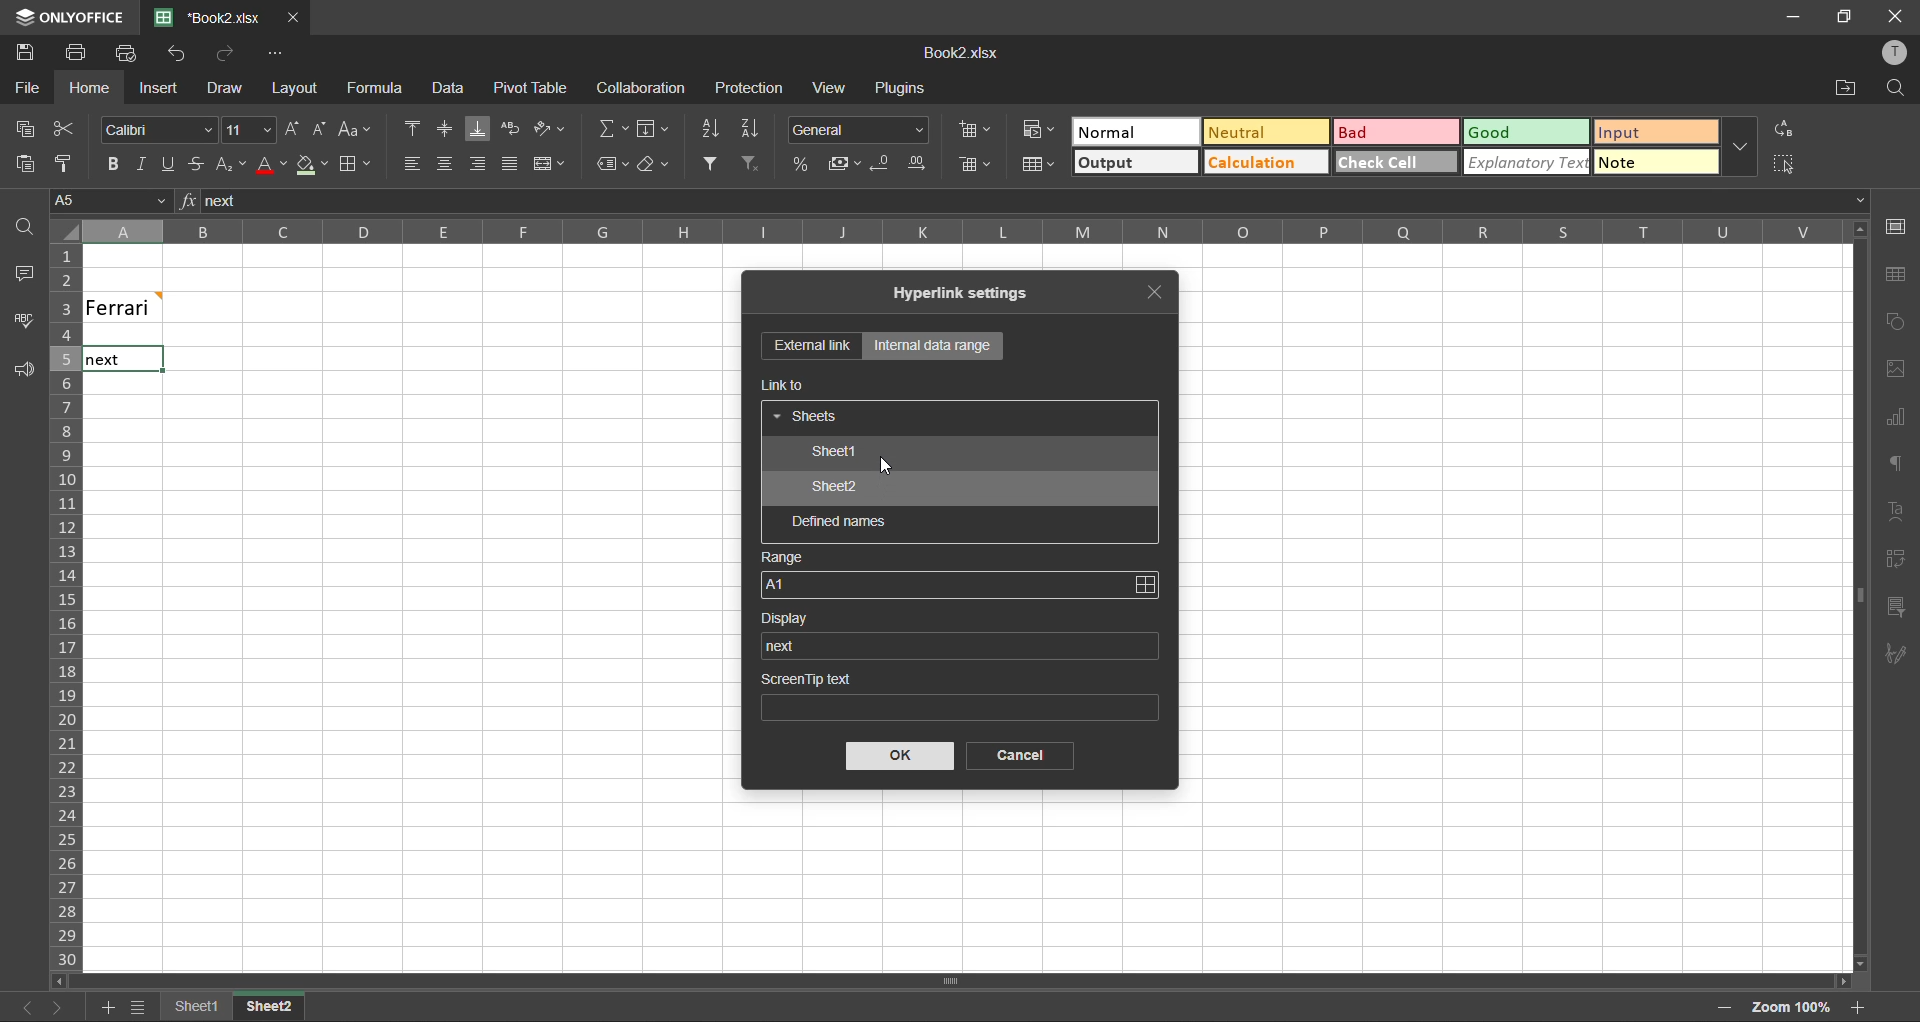 The width and height of the screenshot is (1920, 1022). What do you see at coordinates (783, 558) in the screenshot?
I see `range` at bounding box center [783, 558].